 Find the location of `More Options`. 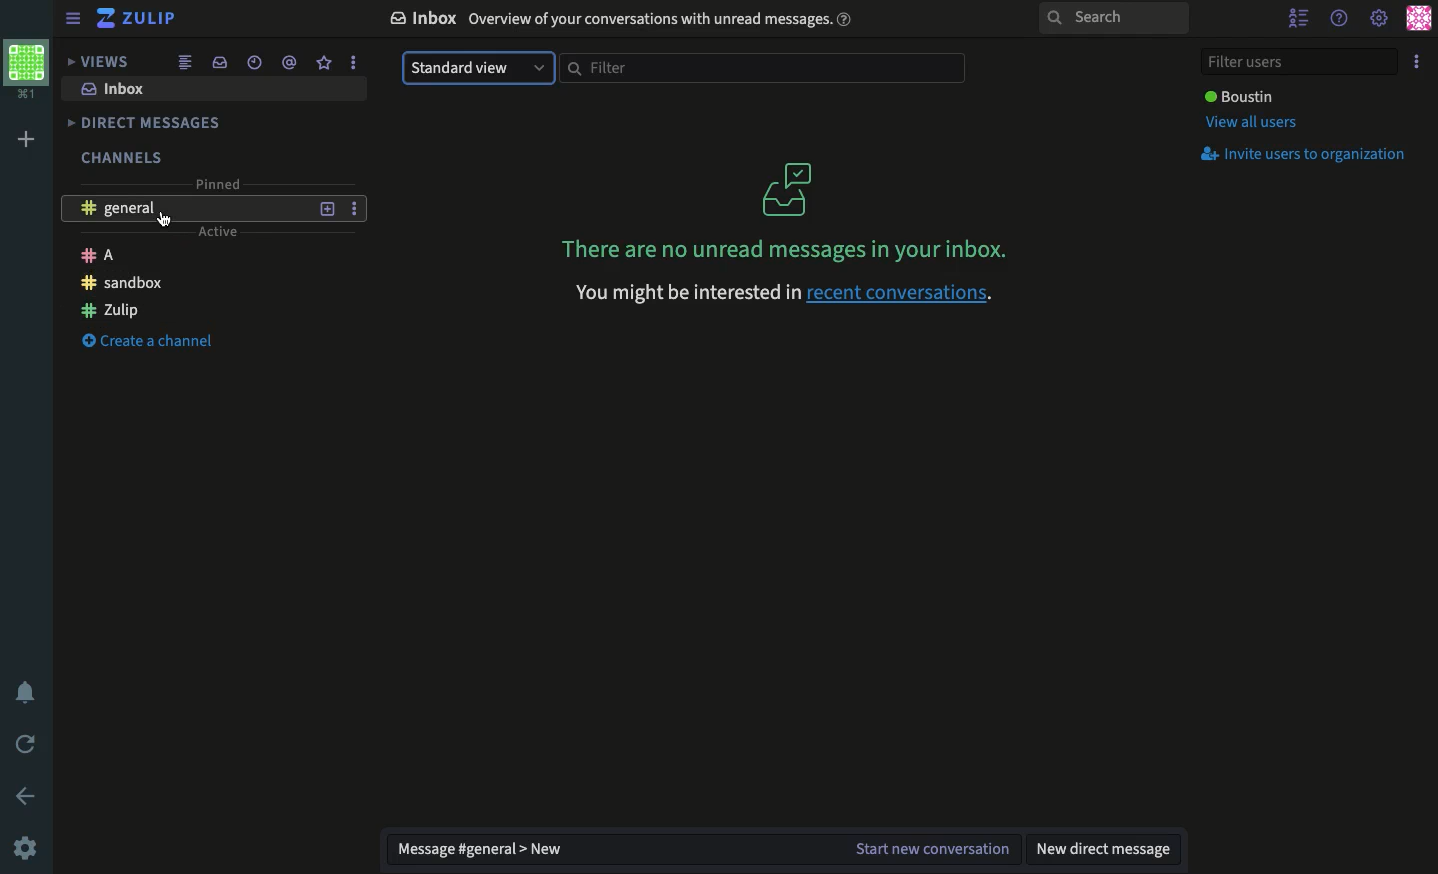

More Options is located at coordinates (359, 210).